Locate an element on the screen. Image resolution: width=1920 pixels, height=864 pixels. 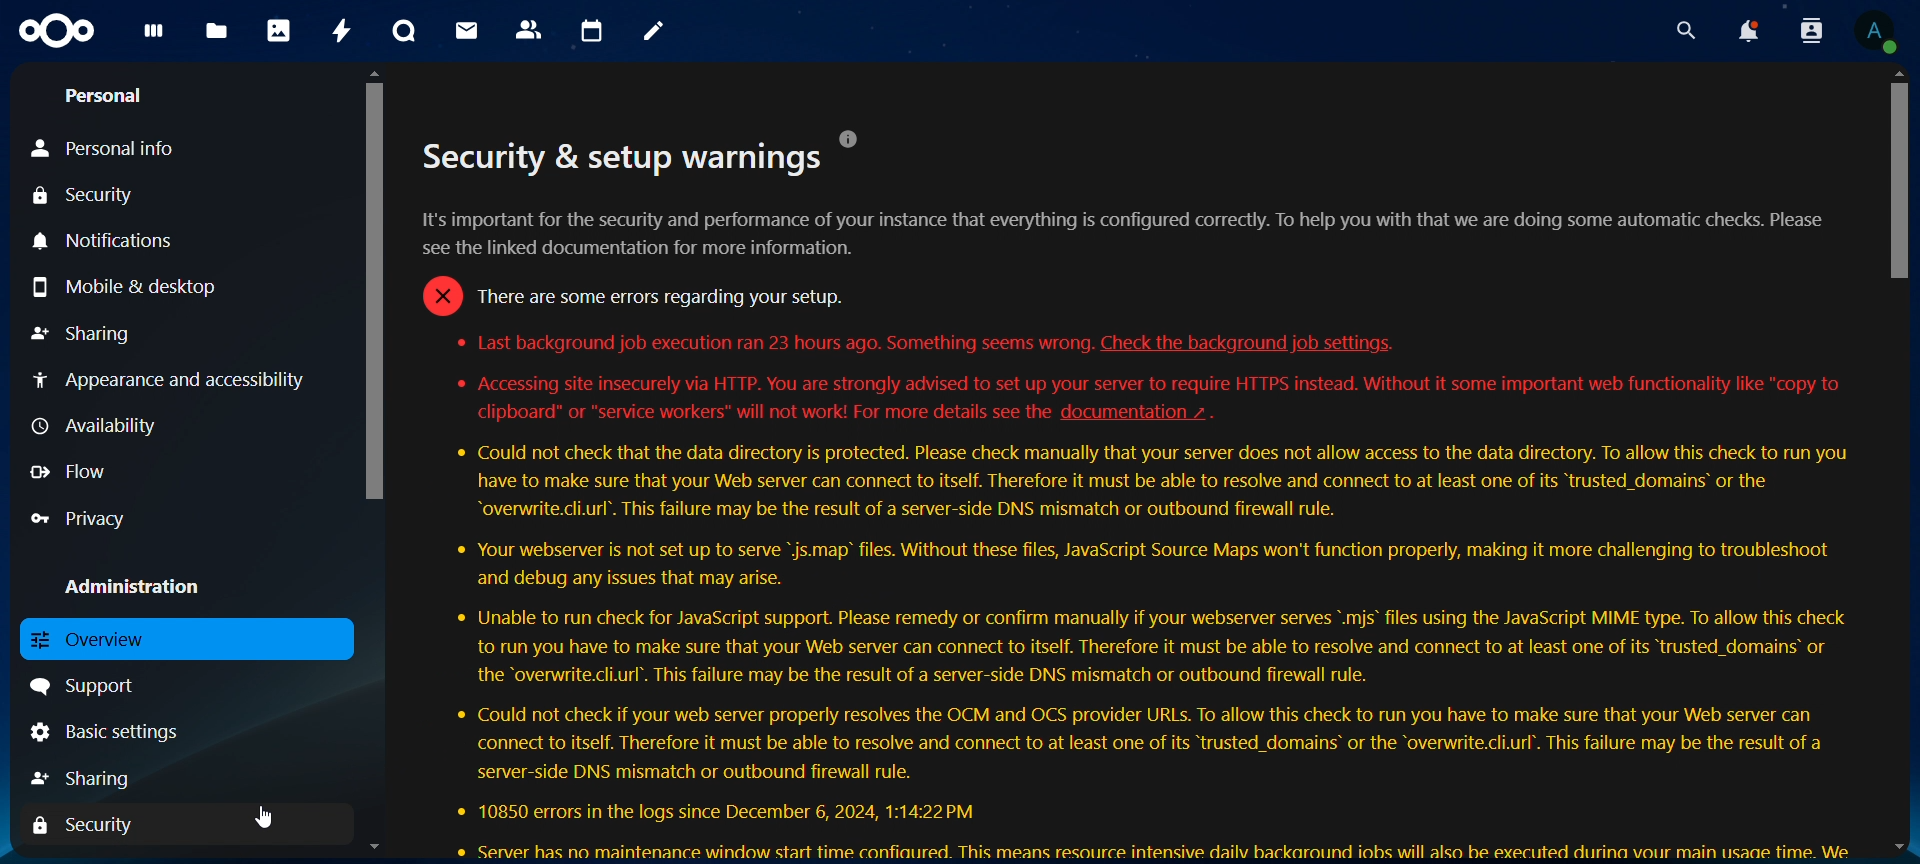
sharing is located at coordinates (83, 333).